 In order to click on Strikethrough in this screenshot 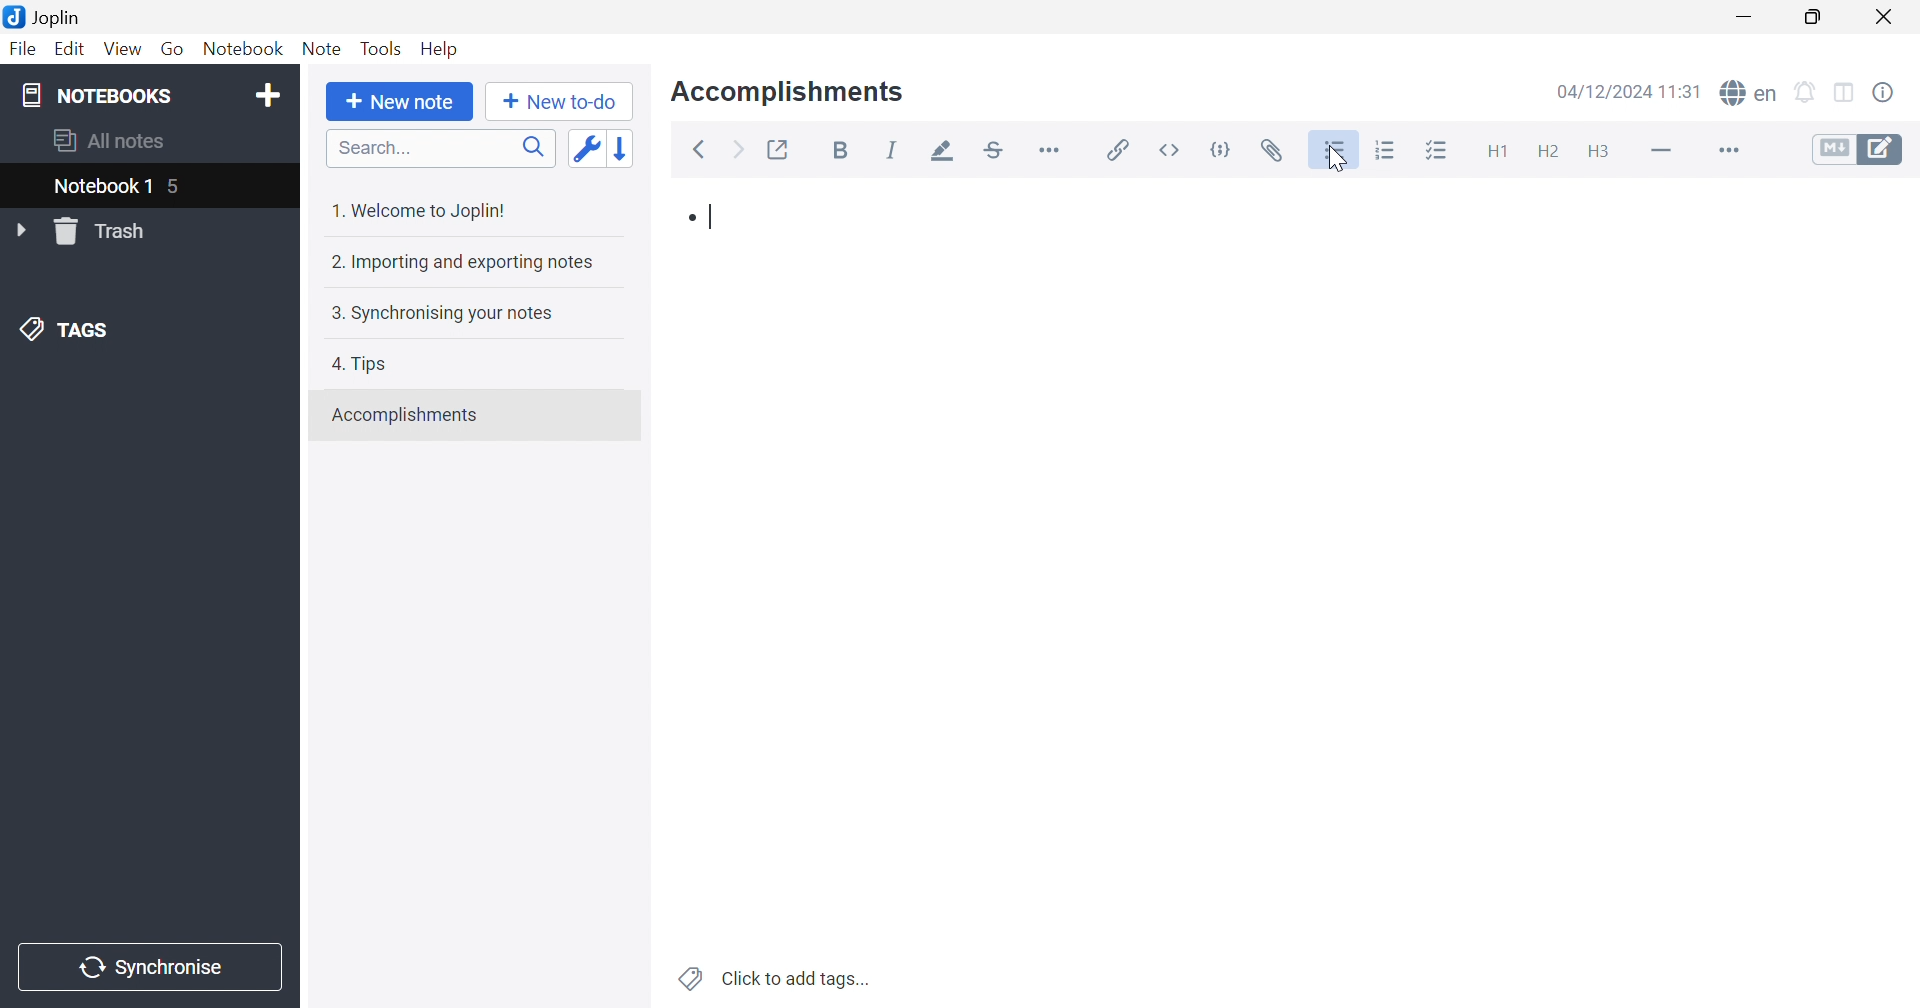, I will do `click(993, 153)`.